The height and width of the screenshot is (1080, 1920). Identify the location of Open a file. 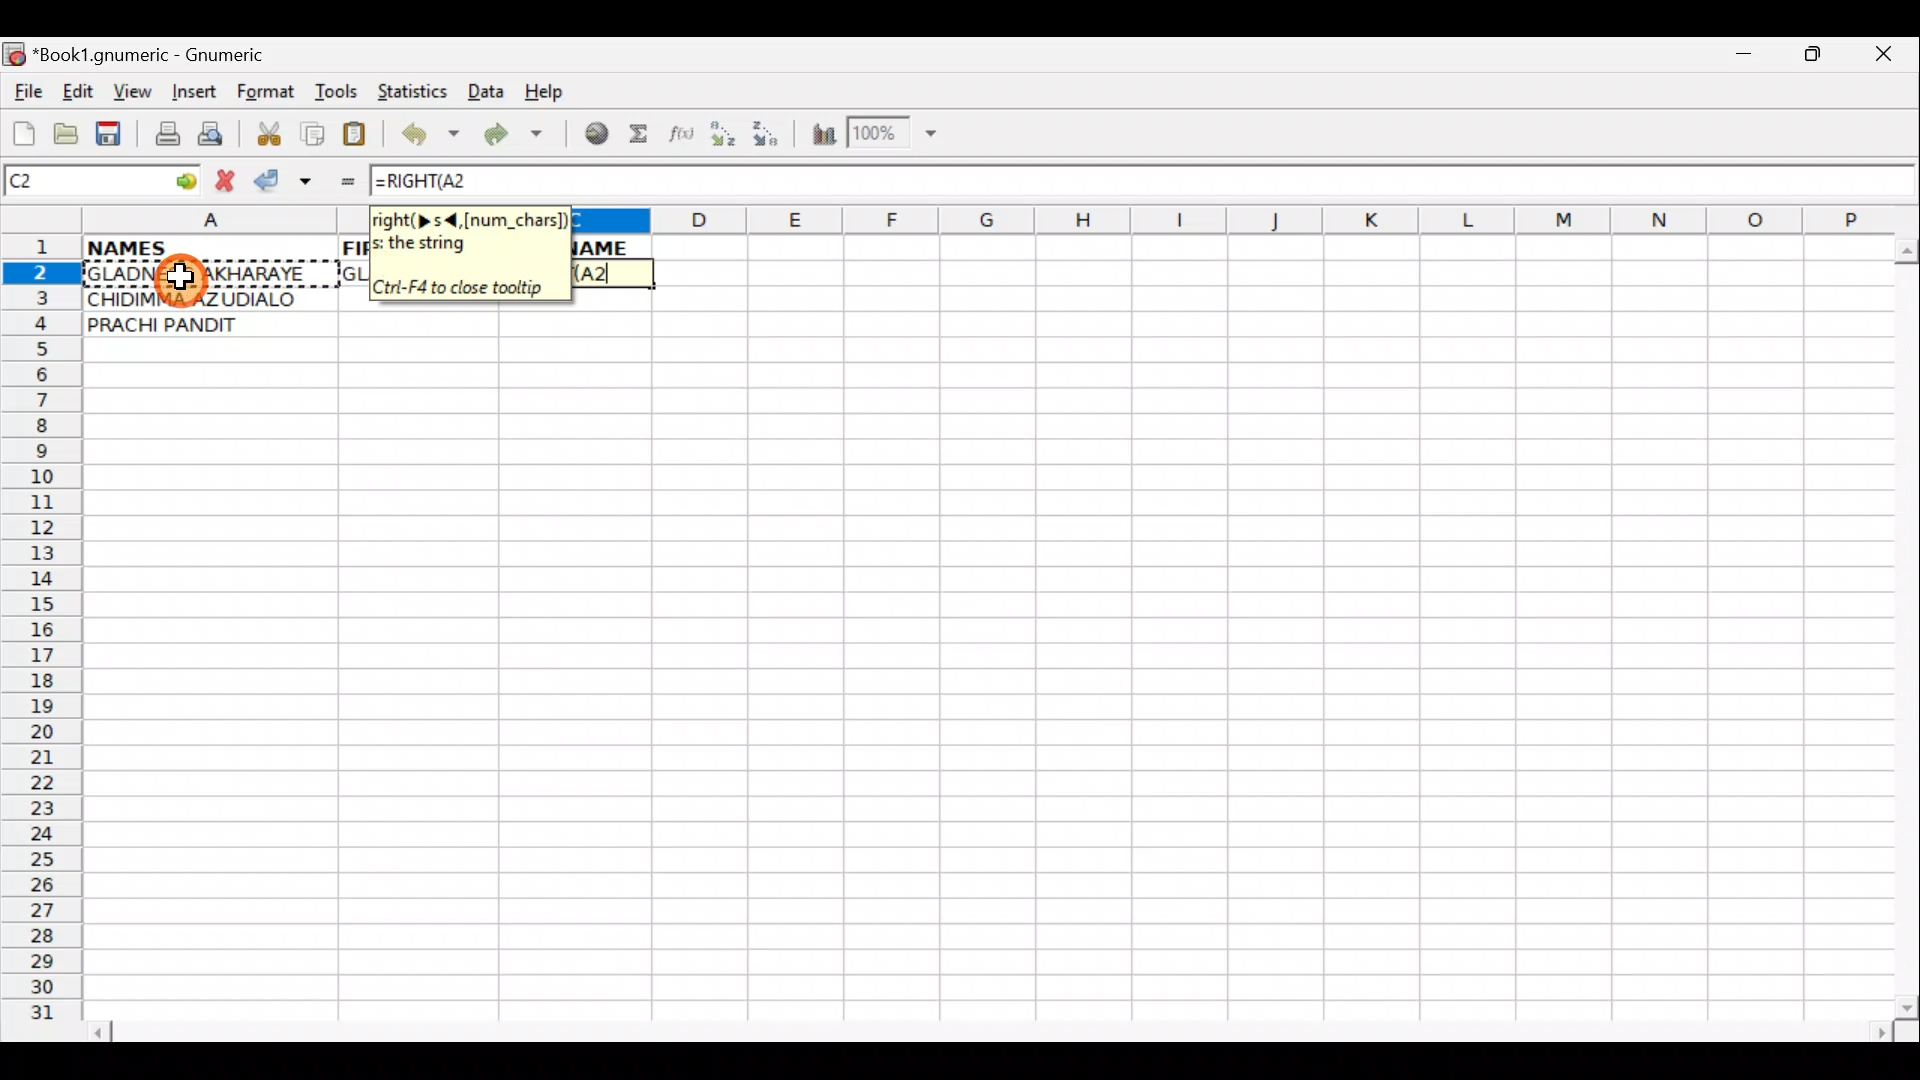
(70, 131).